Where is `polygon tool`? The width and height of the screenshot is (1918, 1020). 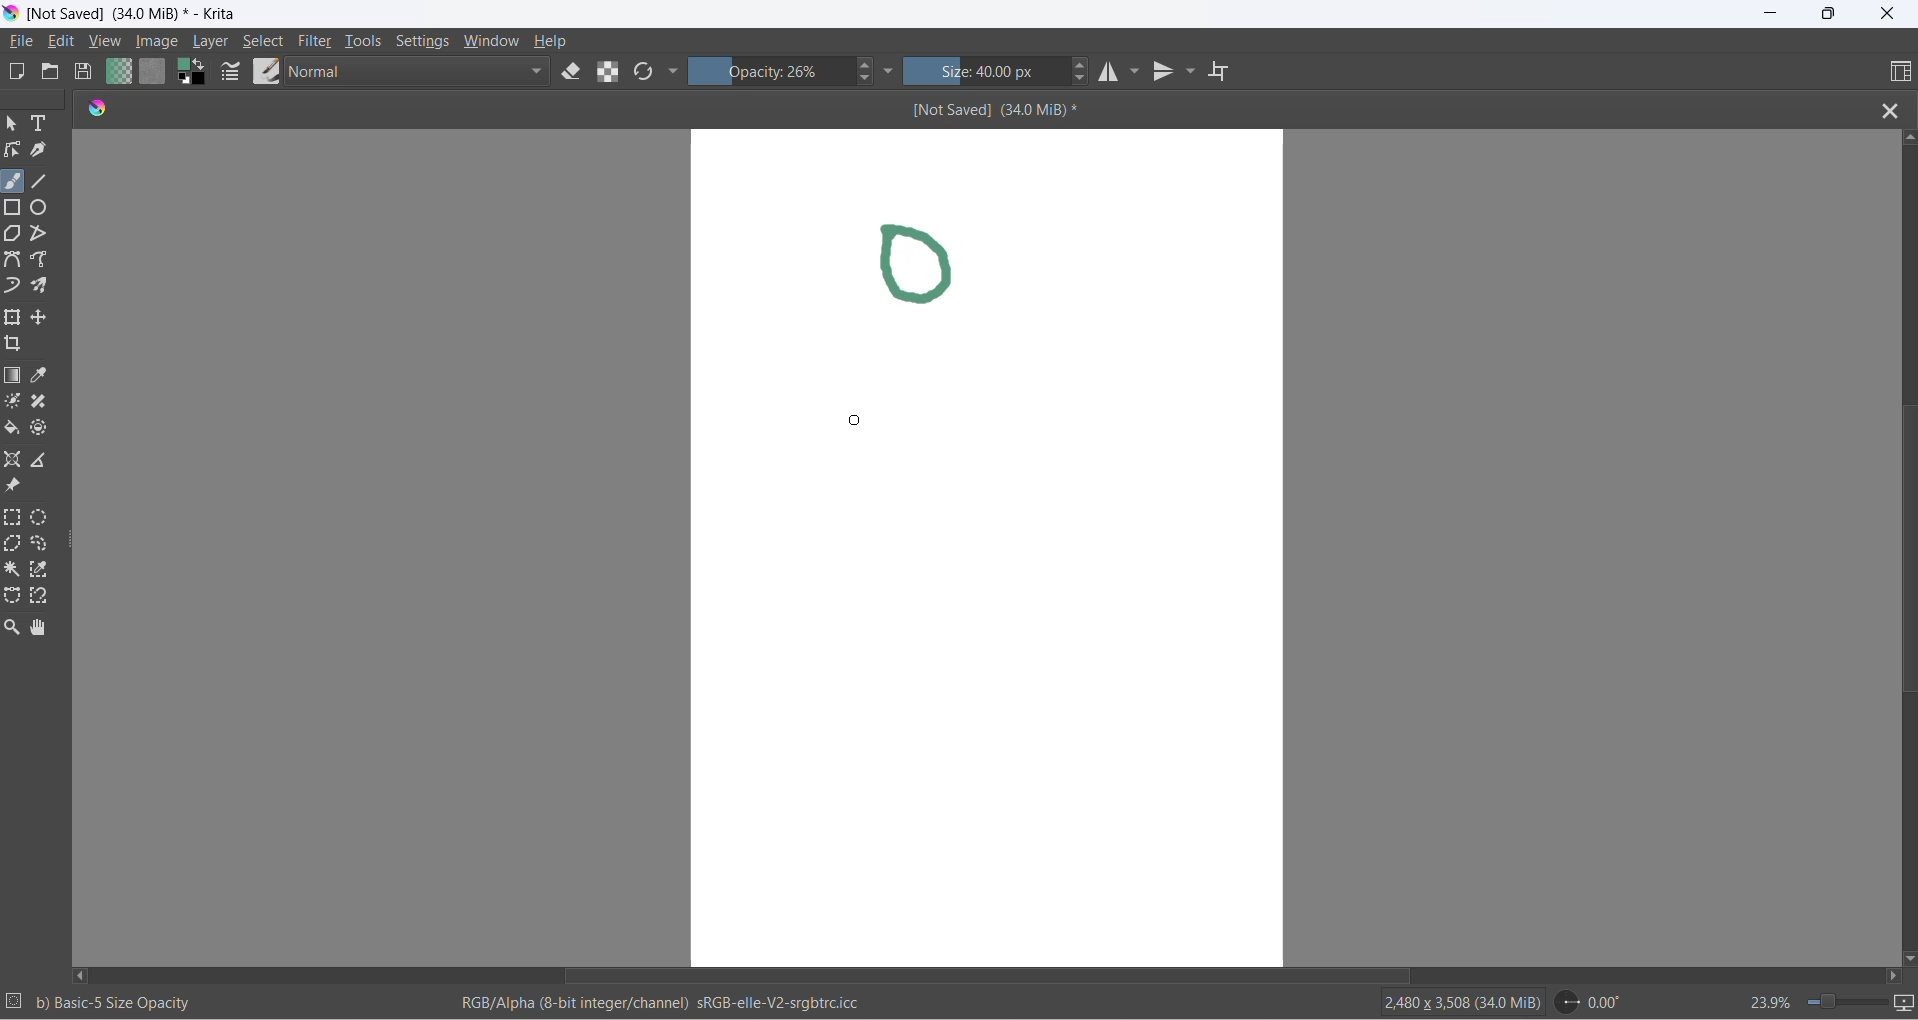 polygon tool is located at coordinates (13, 235).